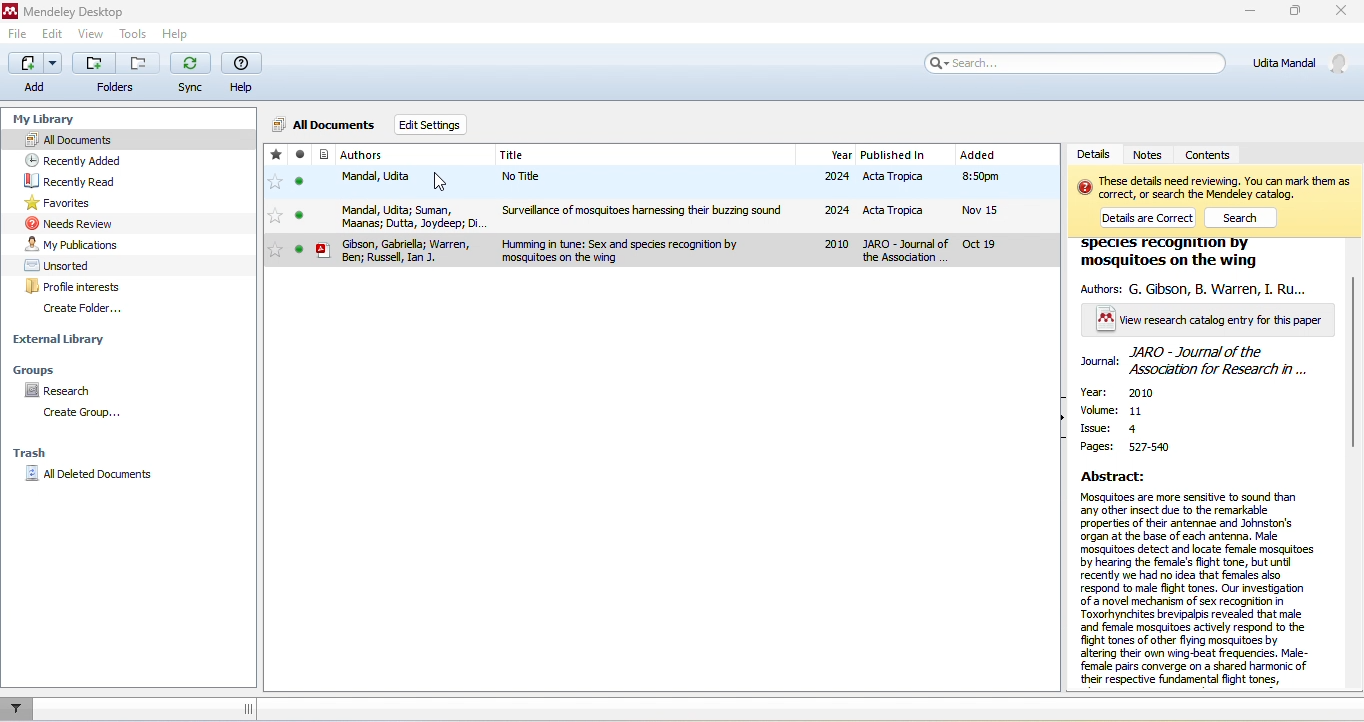  Describe the element at coordinates (901, 213) in the screenshot. I see `acta tropica` at that location.